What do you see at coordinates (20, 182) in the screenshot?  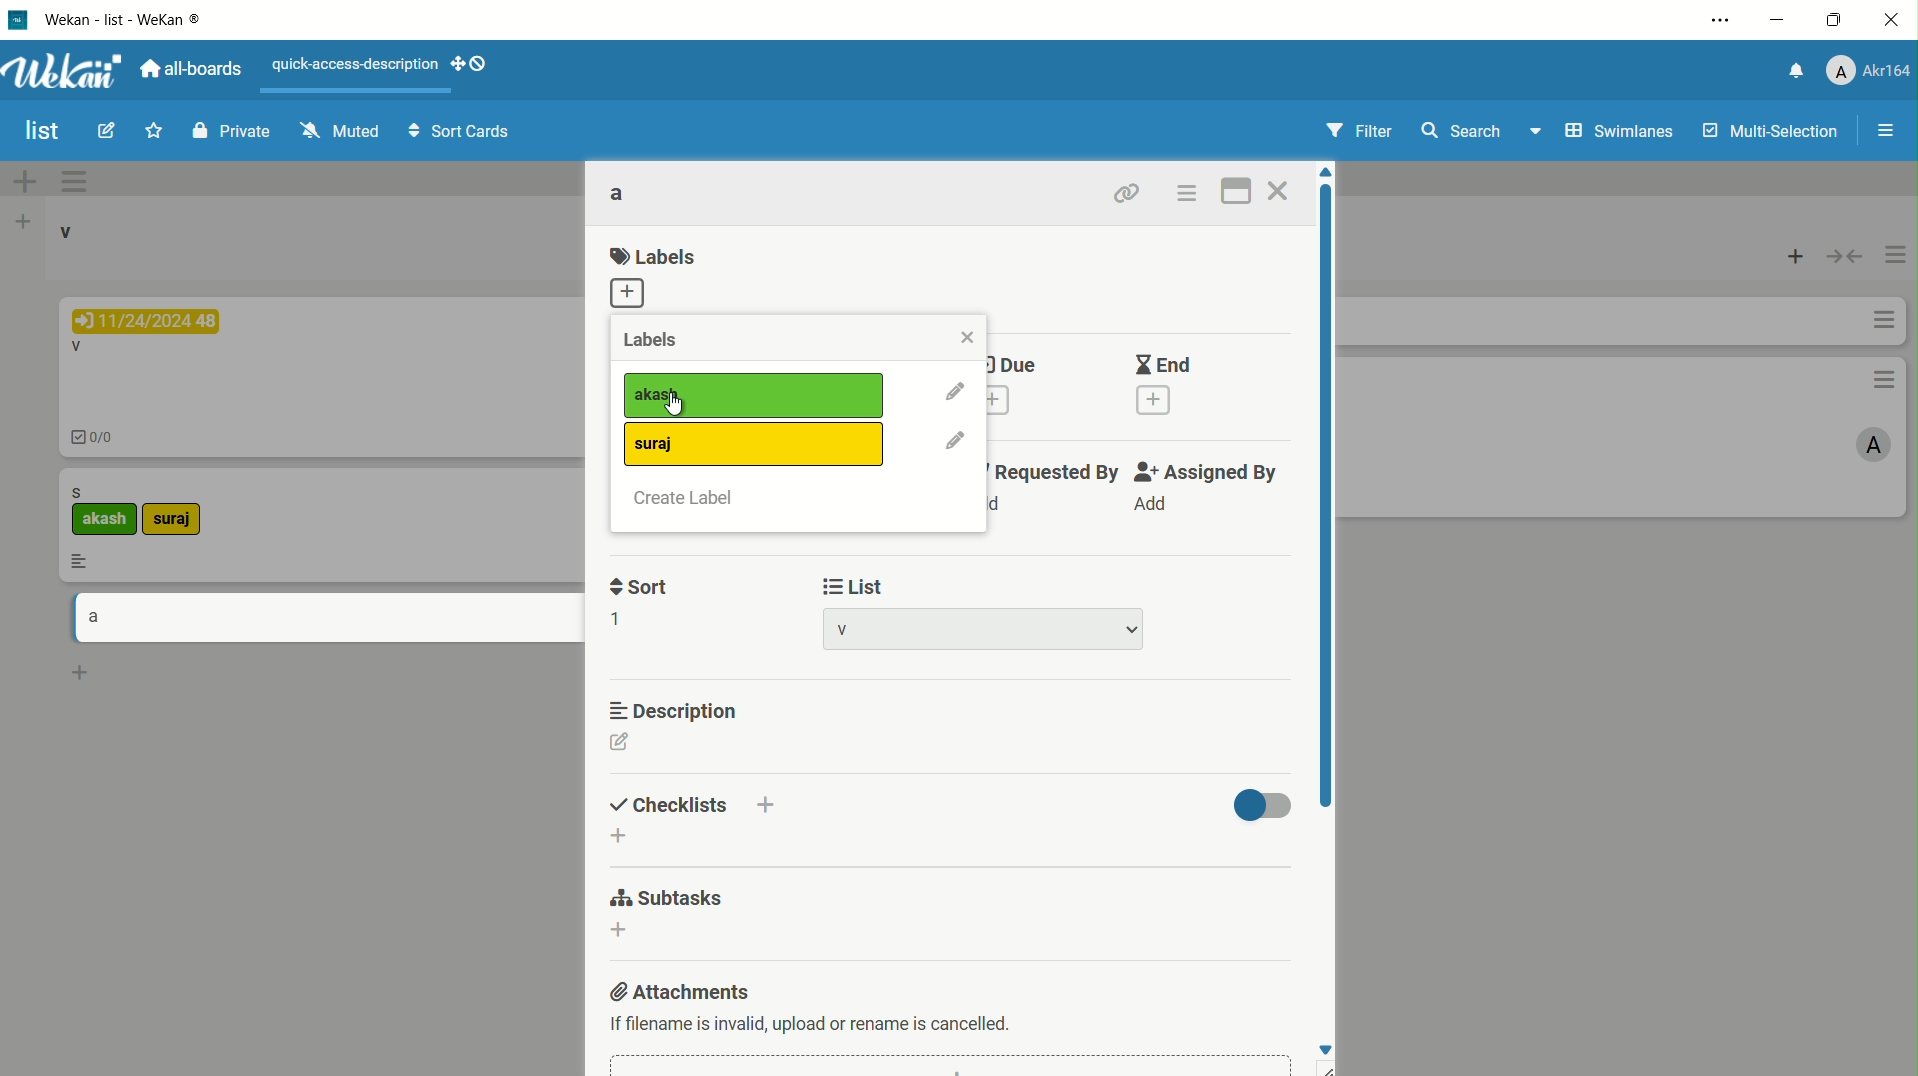 I see `add` at bounding box center [20, 182].